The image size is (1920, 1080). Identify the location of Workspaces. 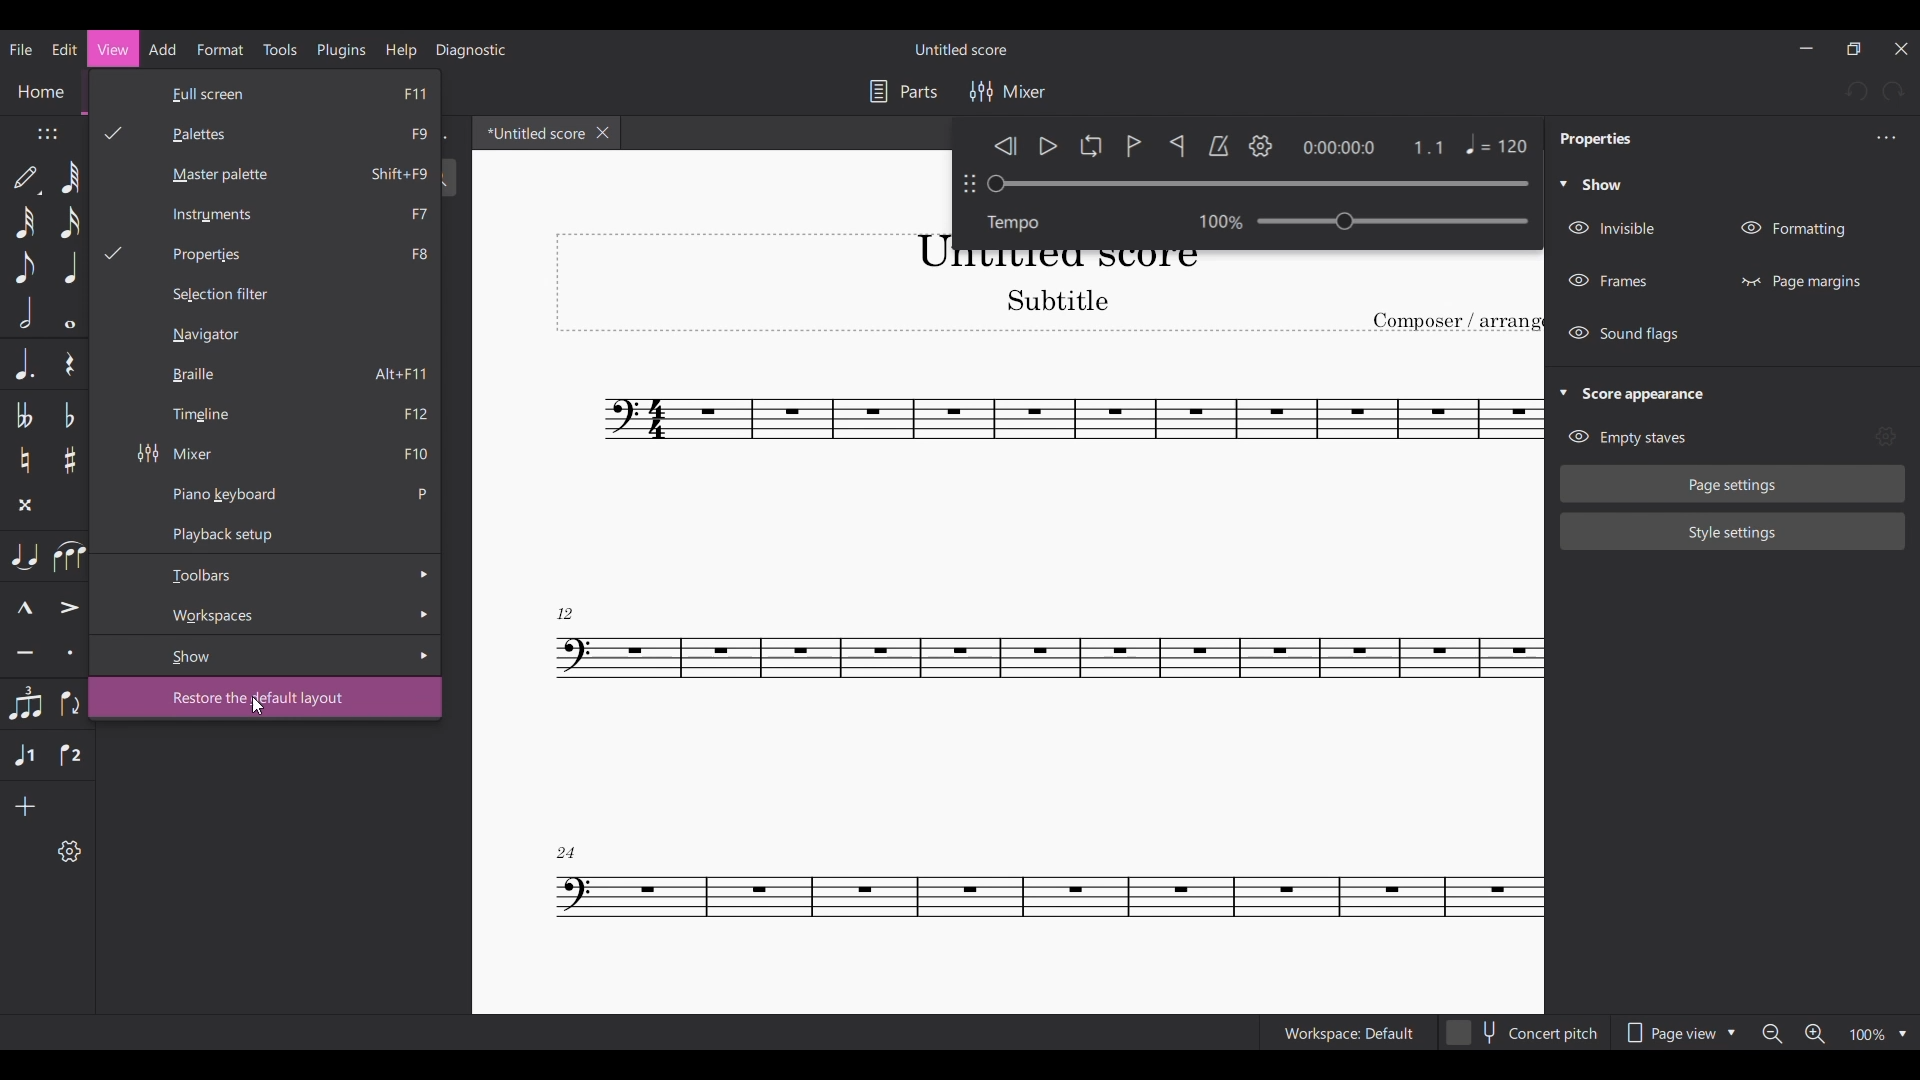
(286, 613).